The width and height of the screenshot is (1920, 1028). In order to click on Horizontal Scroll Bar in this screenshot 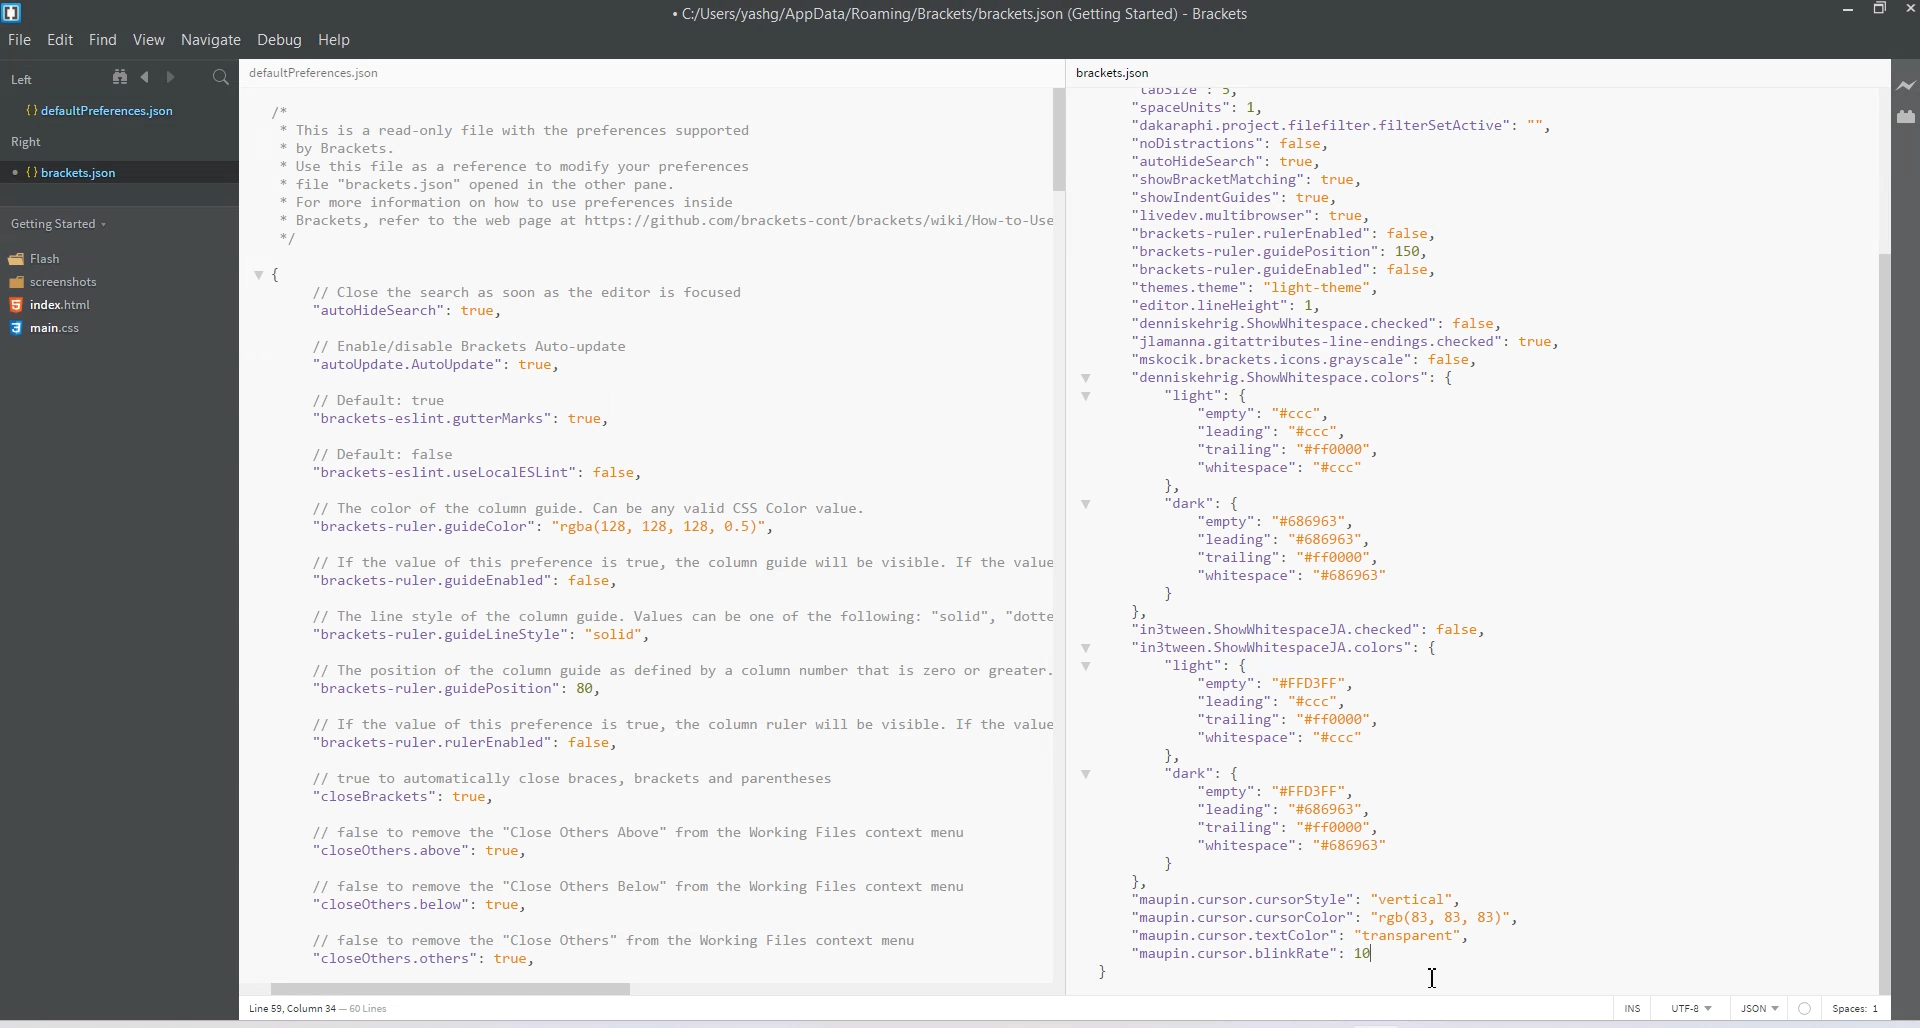, I will do `click(637, 985)`.